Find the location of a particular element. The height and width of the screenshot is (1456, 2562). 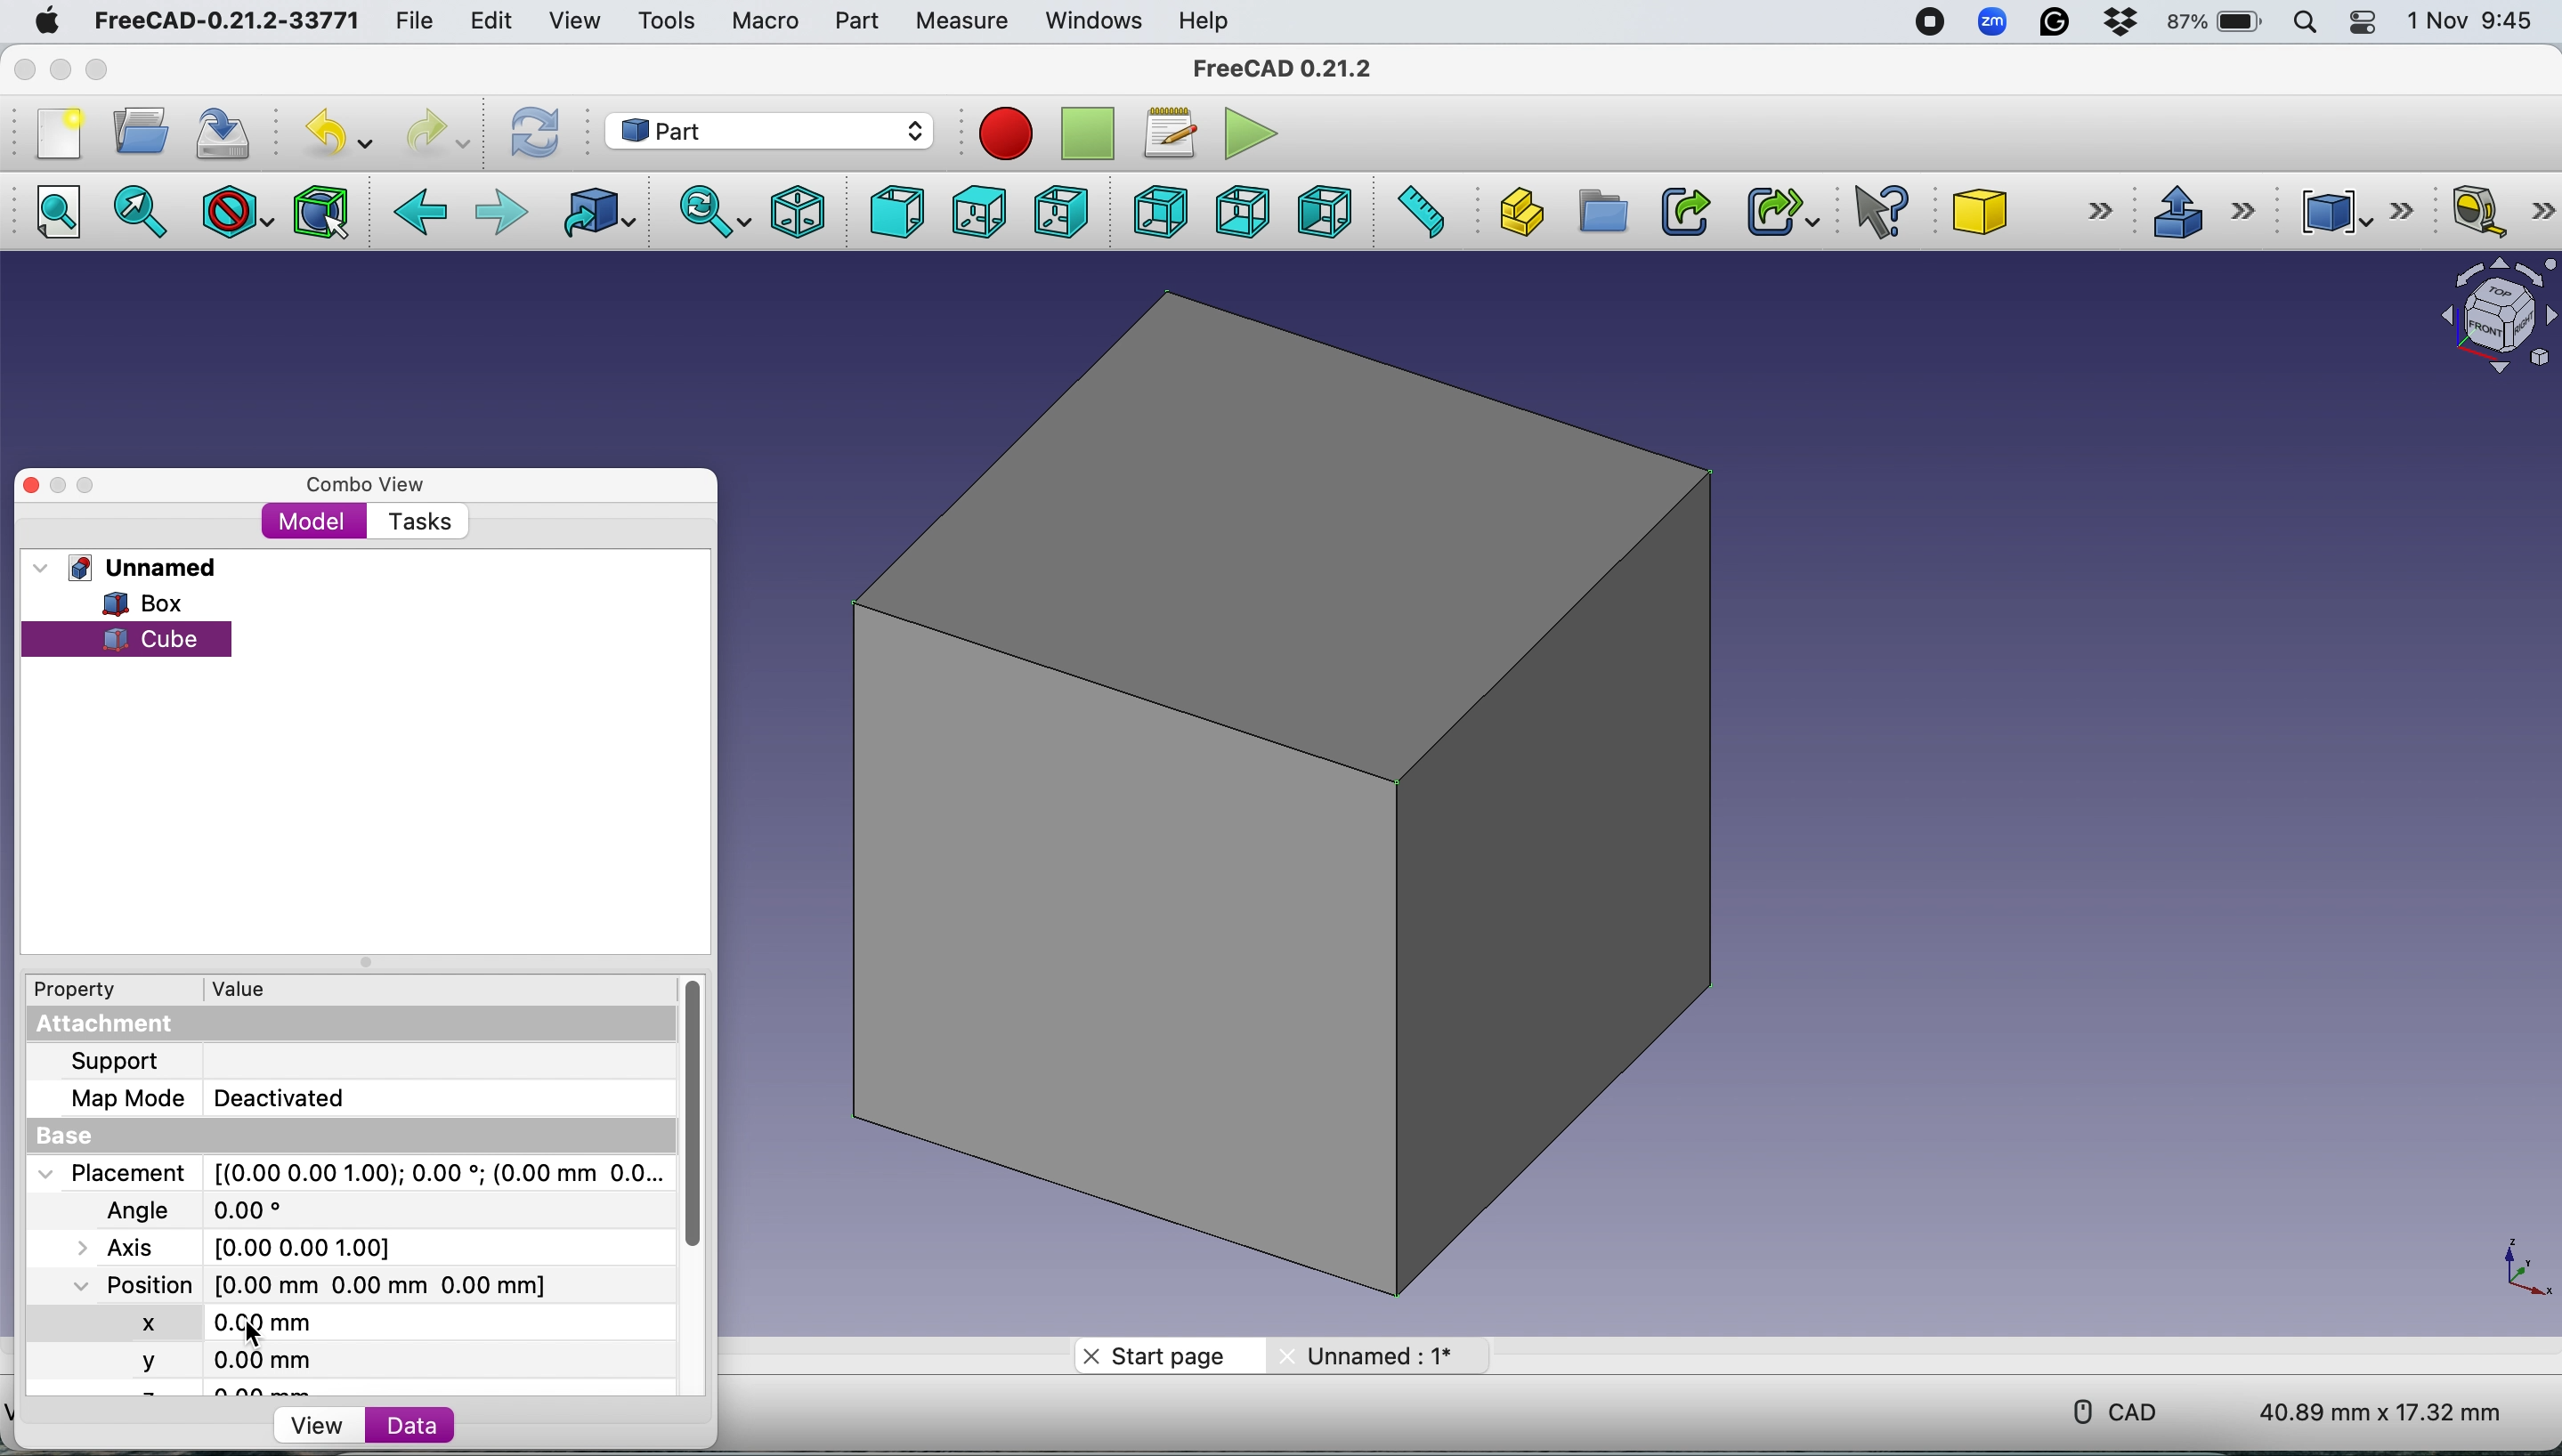

Refresh is located at coordinates (540, 132).